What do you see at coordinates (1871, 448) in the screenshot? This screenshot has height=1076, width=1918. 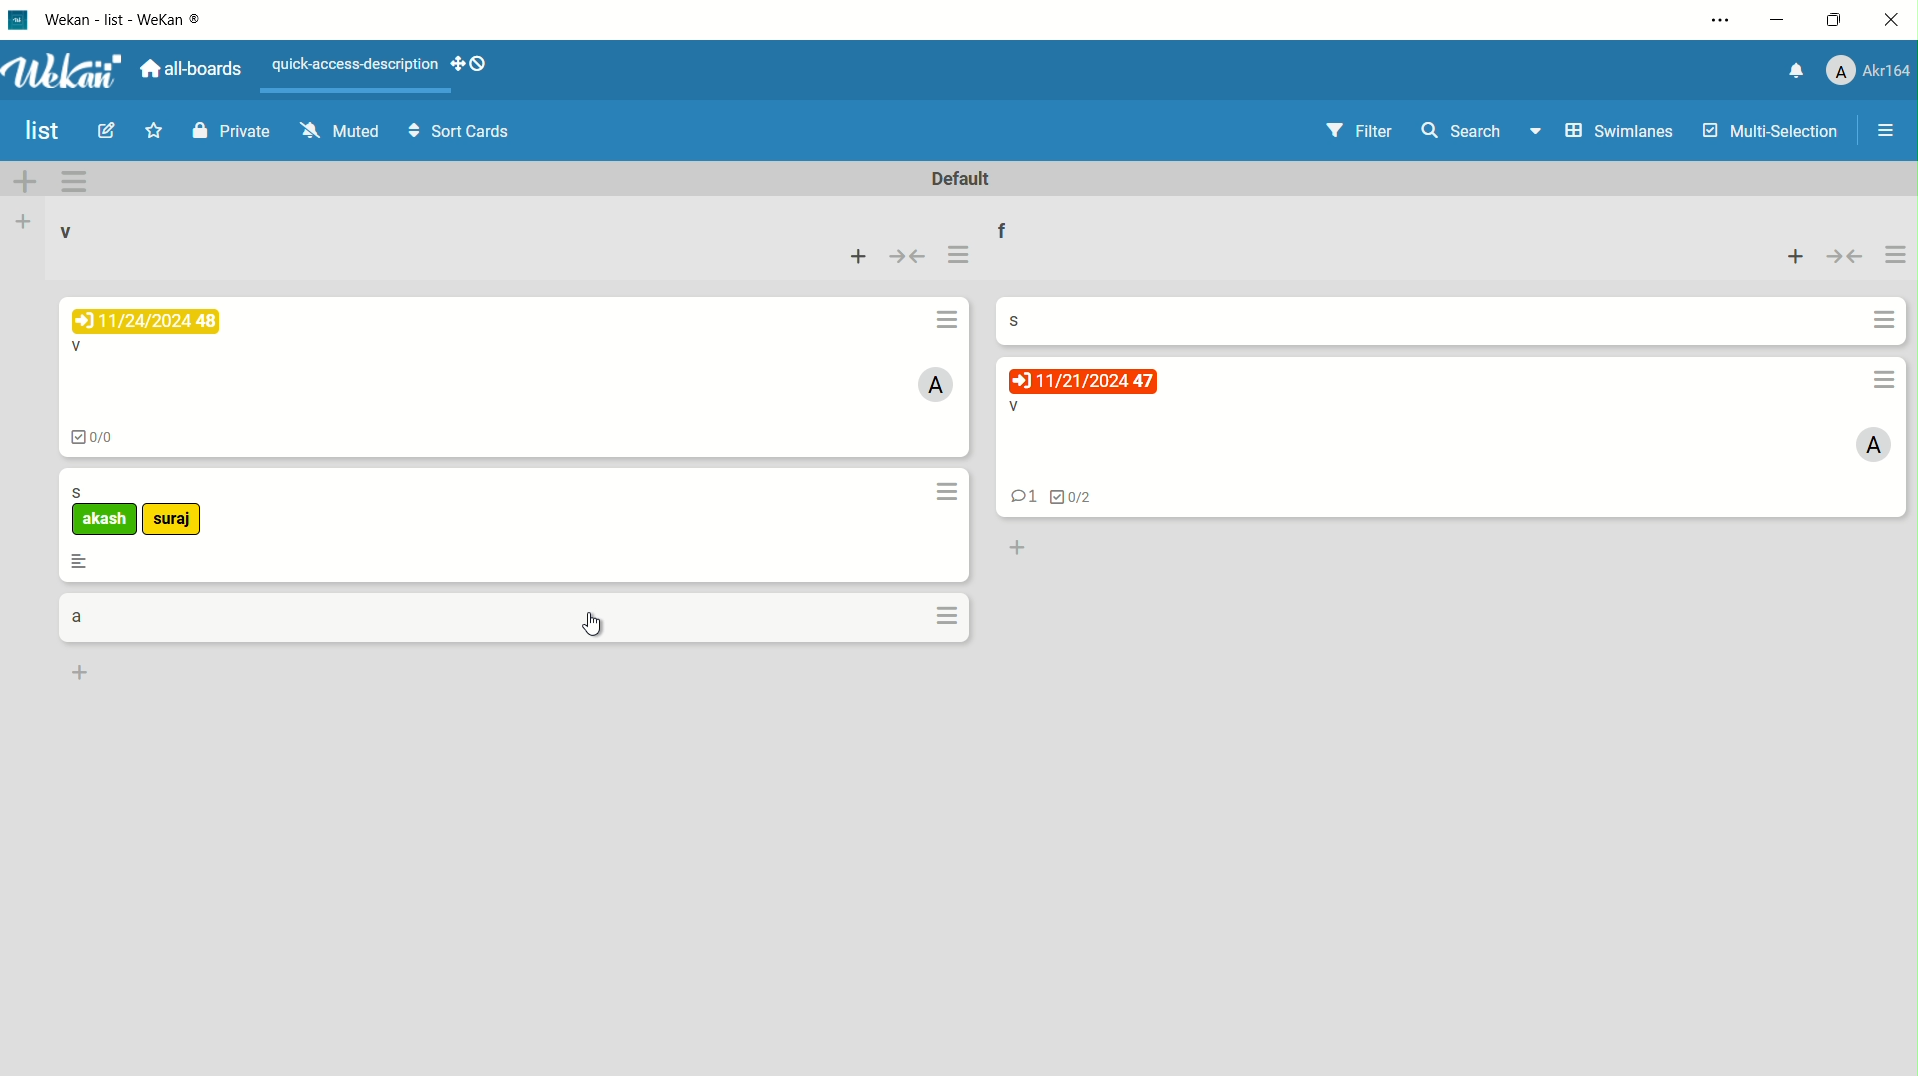 I see `admin` at bounding box center [1871, 448].